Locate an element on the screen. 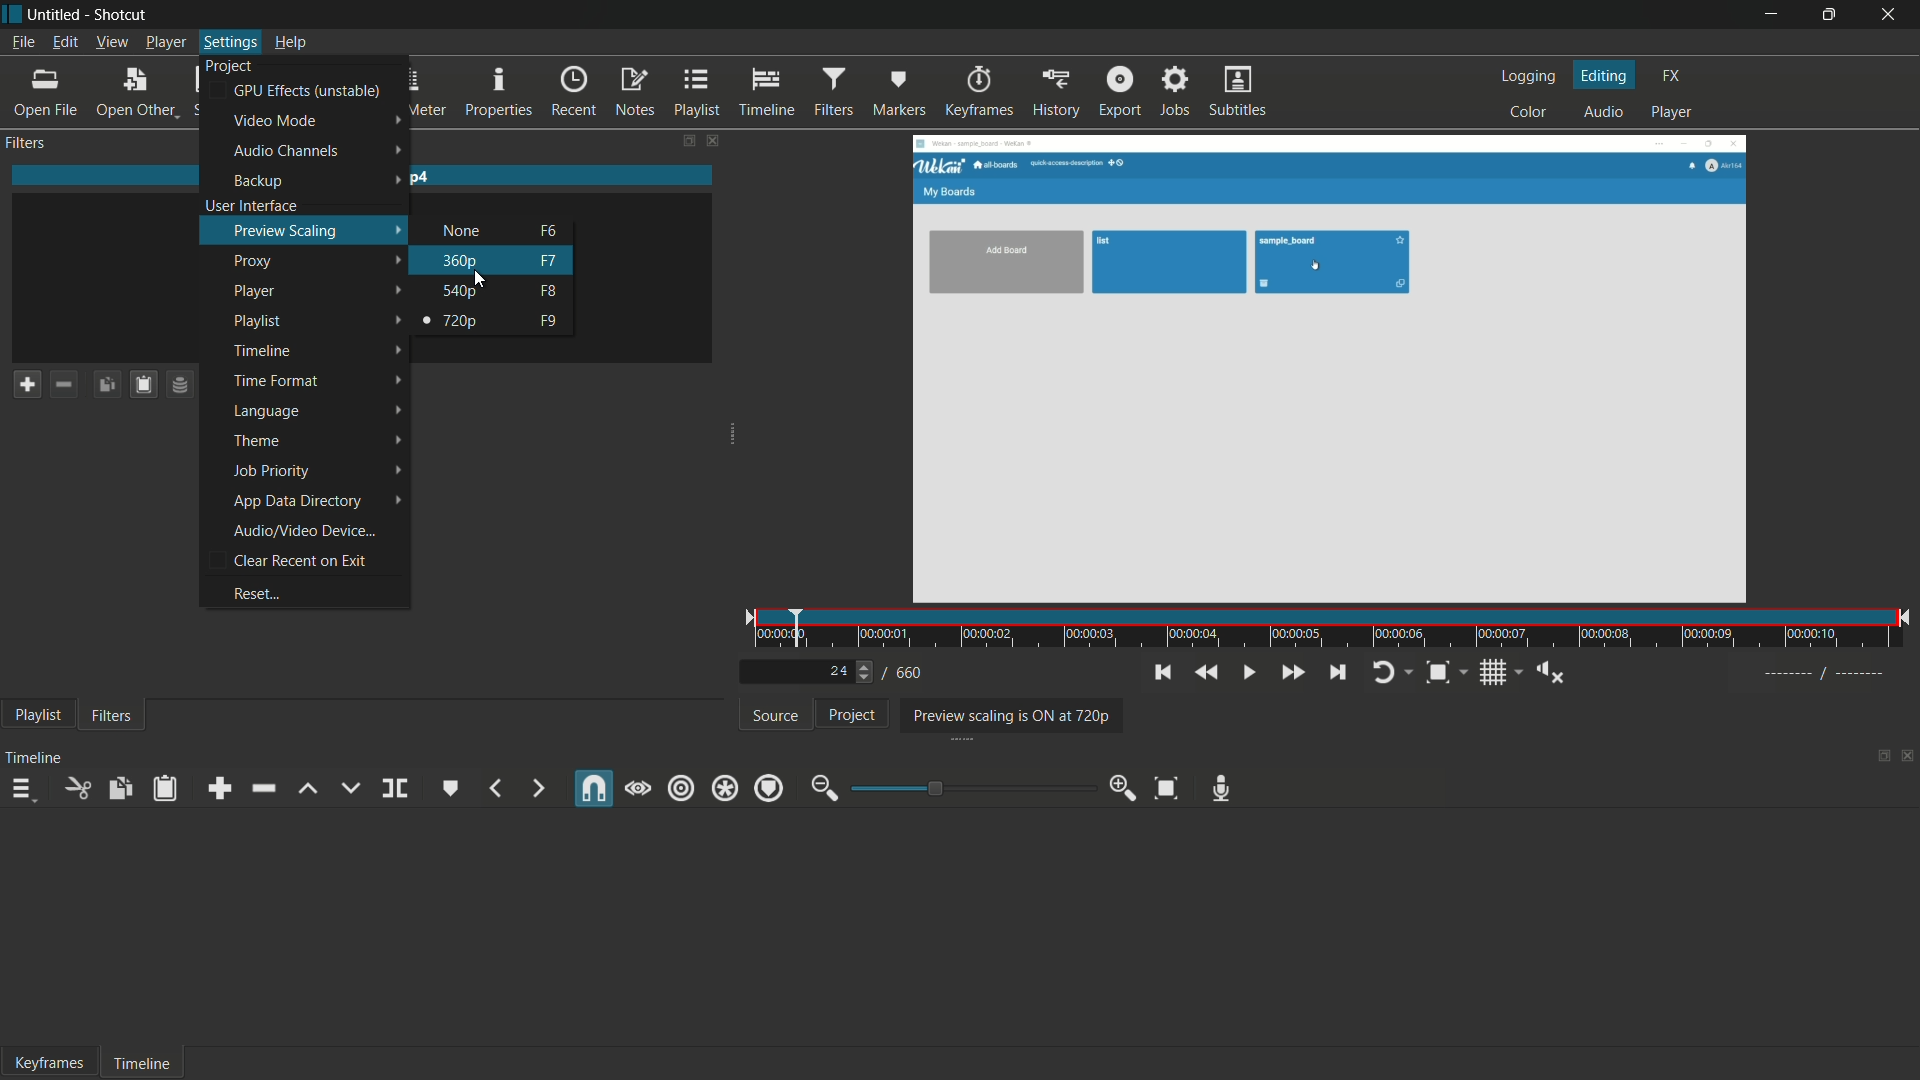 This screenshot has height=1080, width=1920. zoom in is located at coordinates (1123, 788).